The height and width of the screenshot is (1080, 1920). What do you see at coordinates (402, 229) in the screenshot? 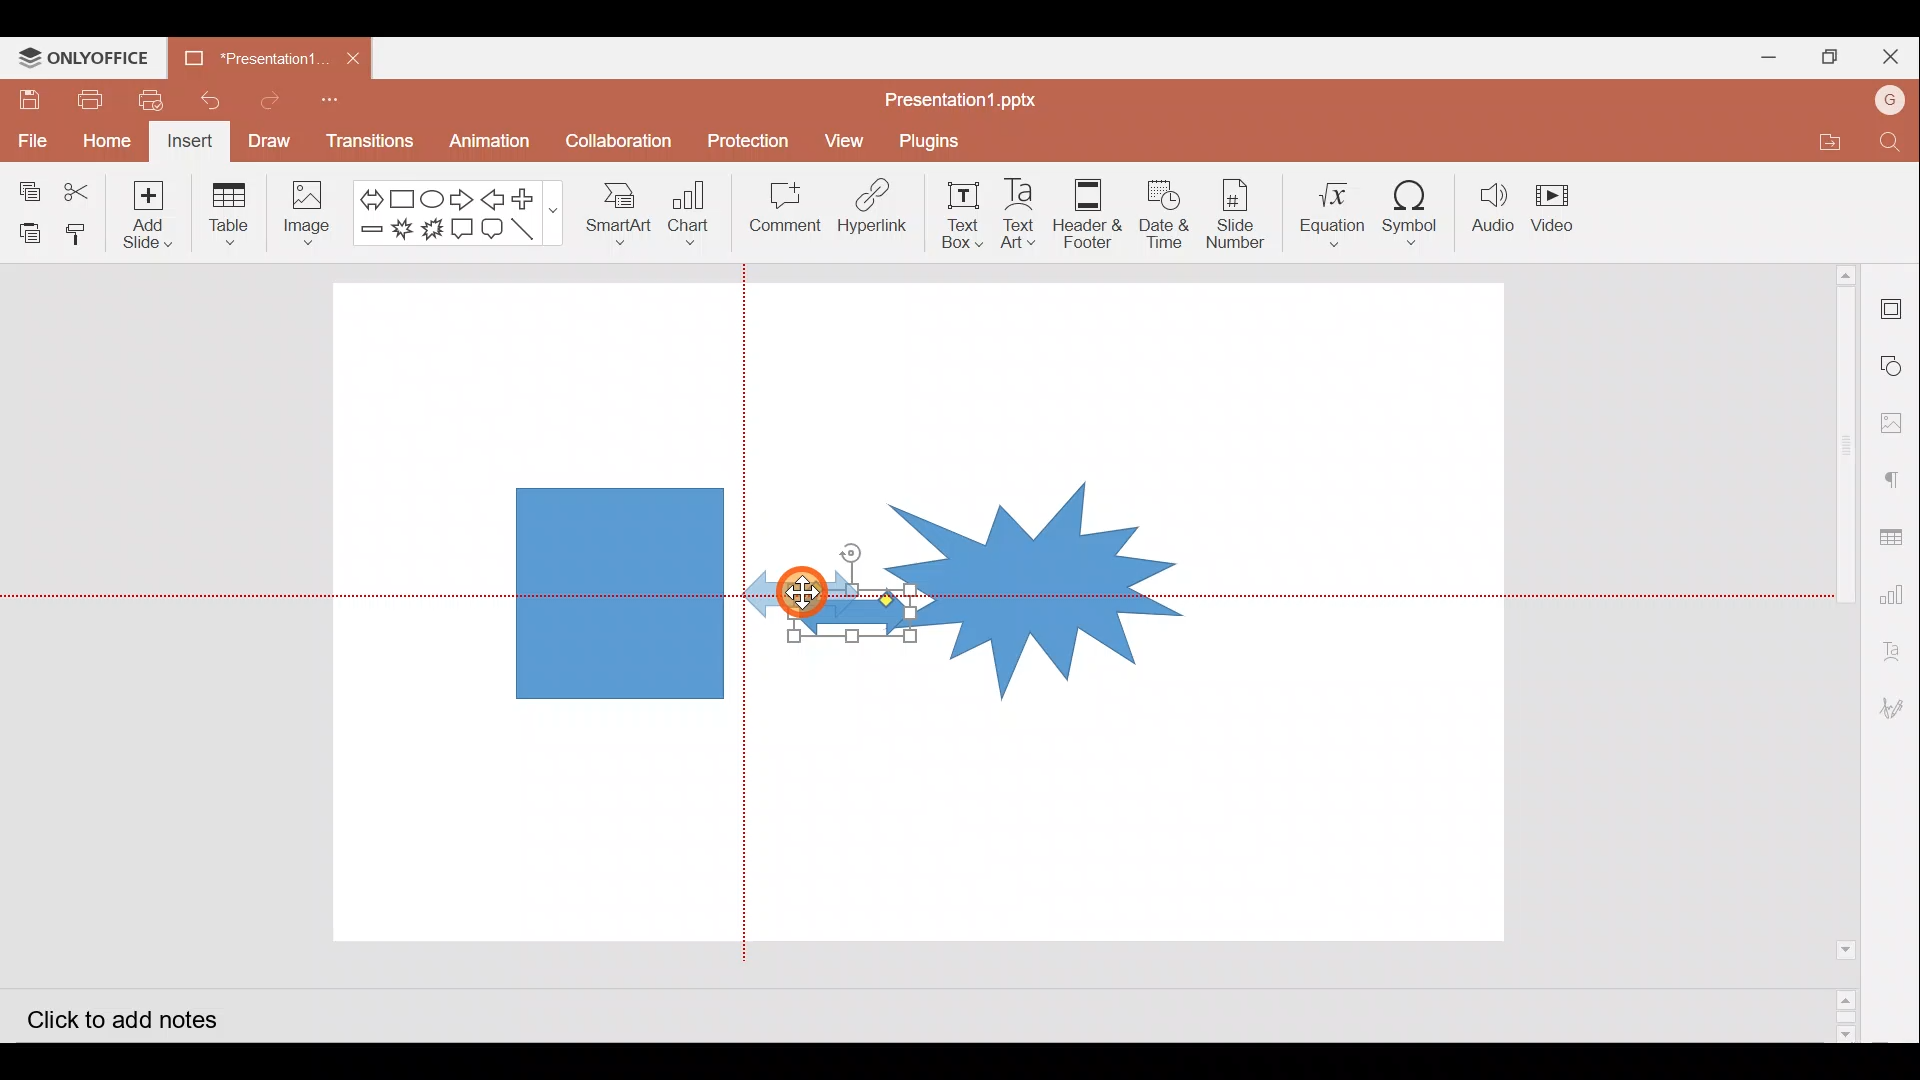
I see `Explosion 1` at bounding box center [402, 229].